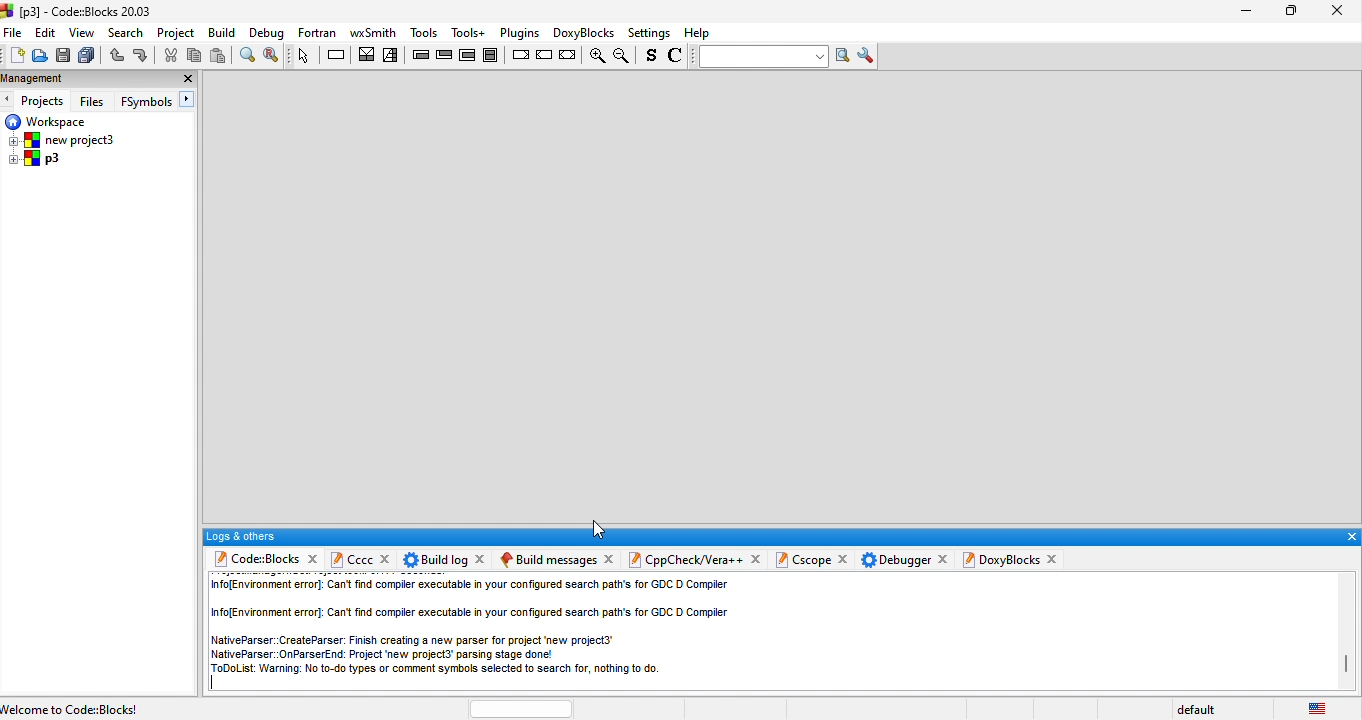  Describe the element at coordinates (9, 100) in the screenshot. I see `previous` at that location.